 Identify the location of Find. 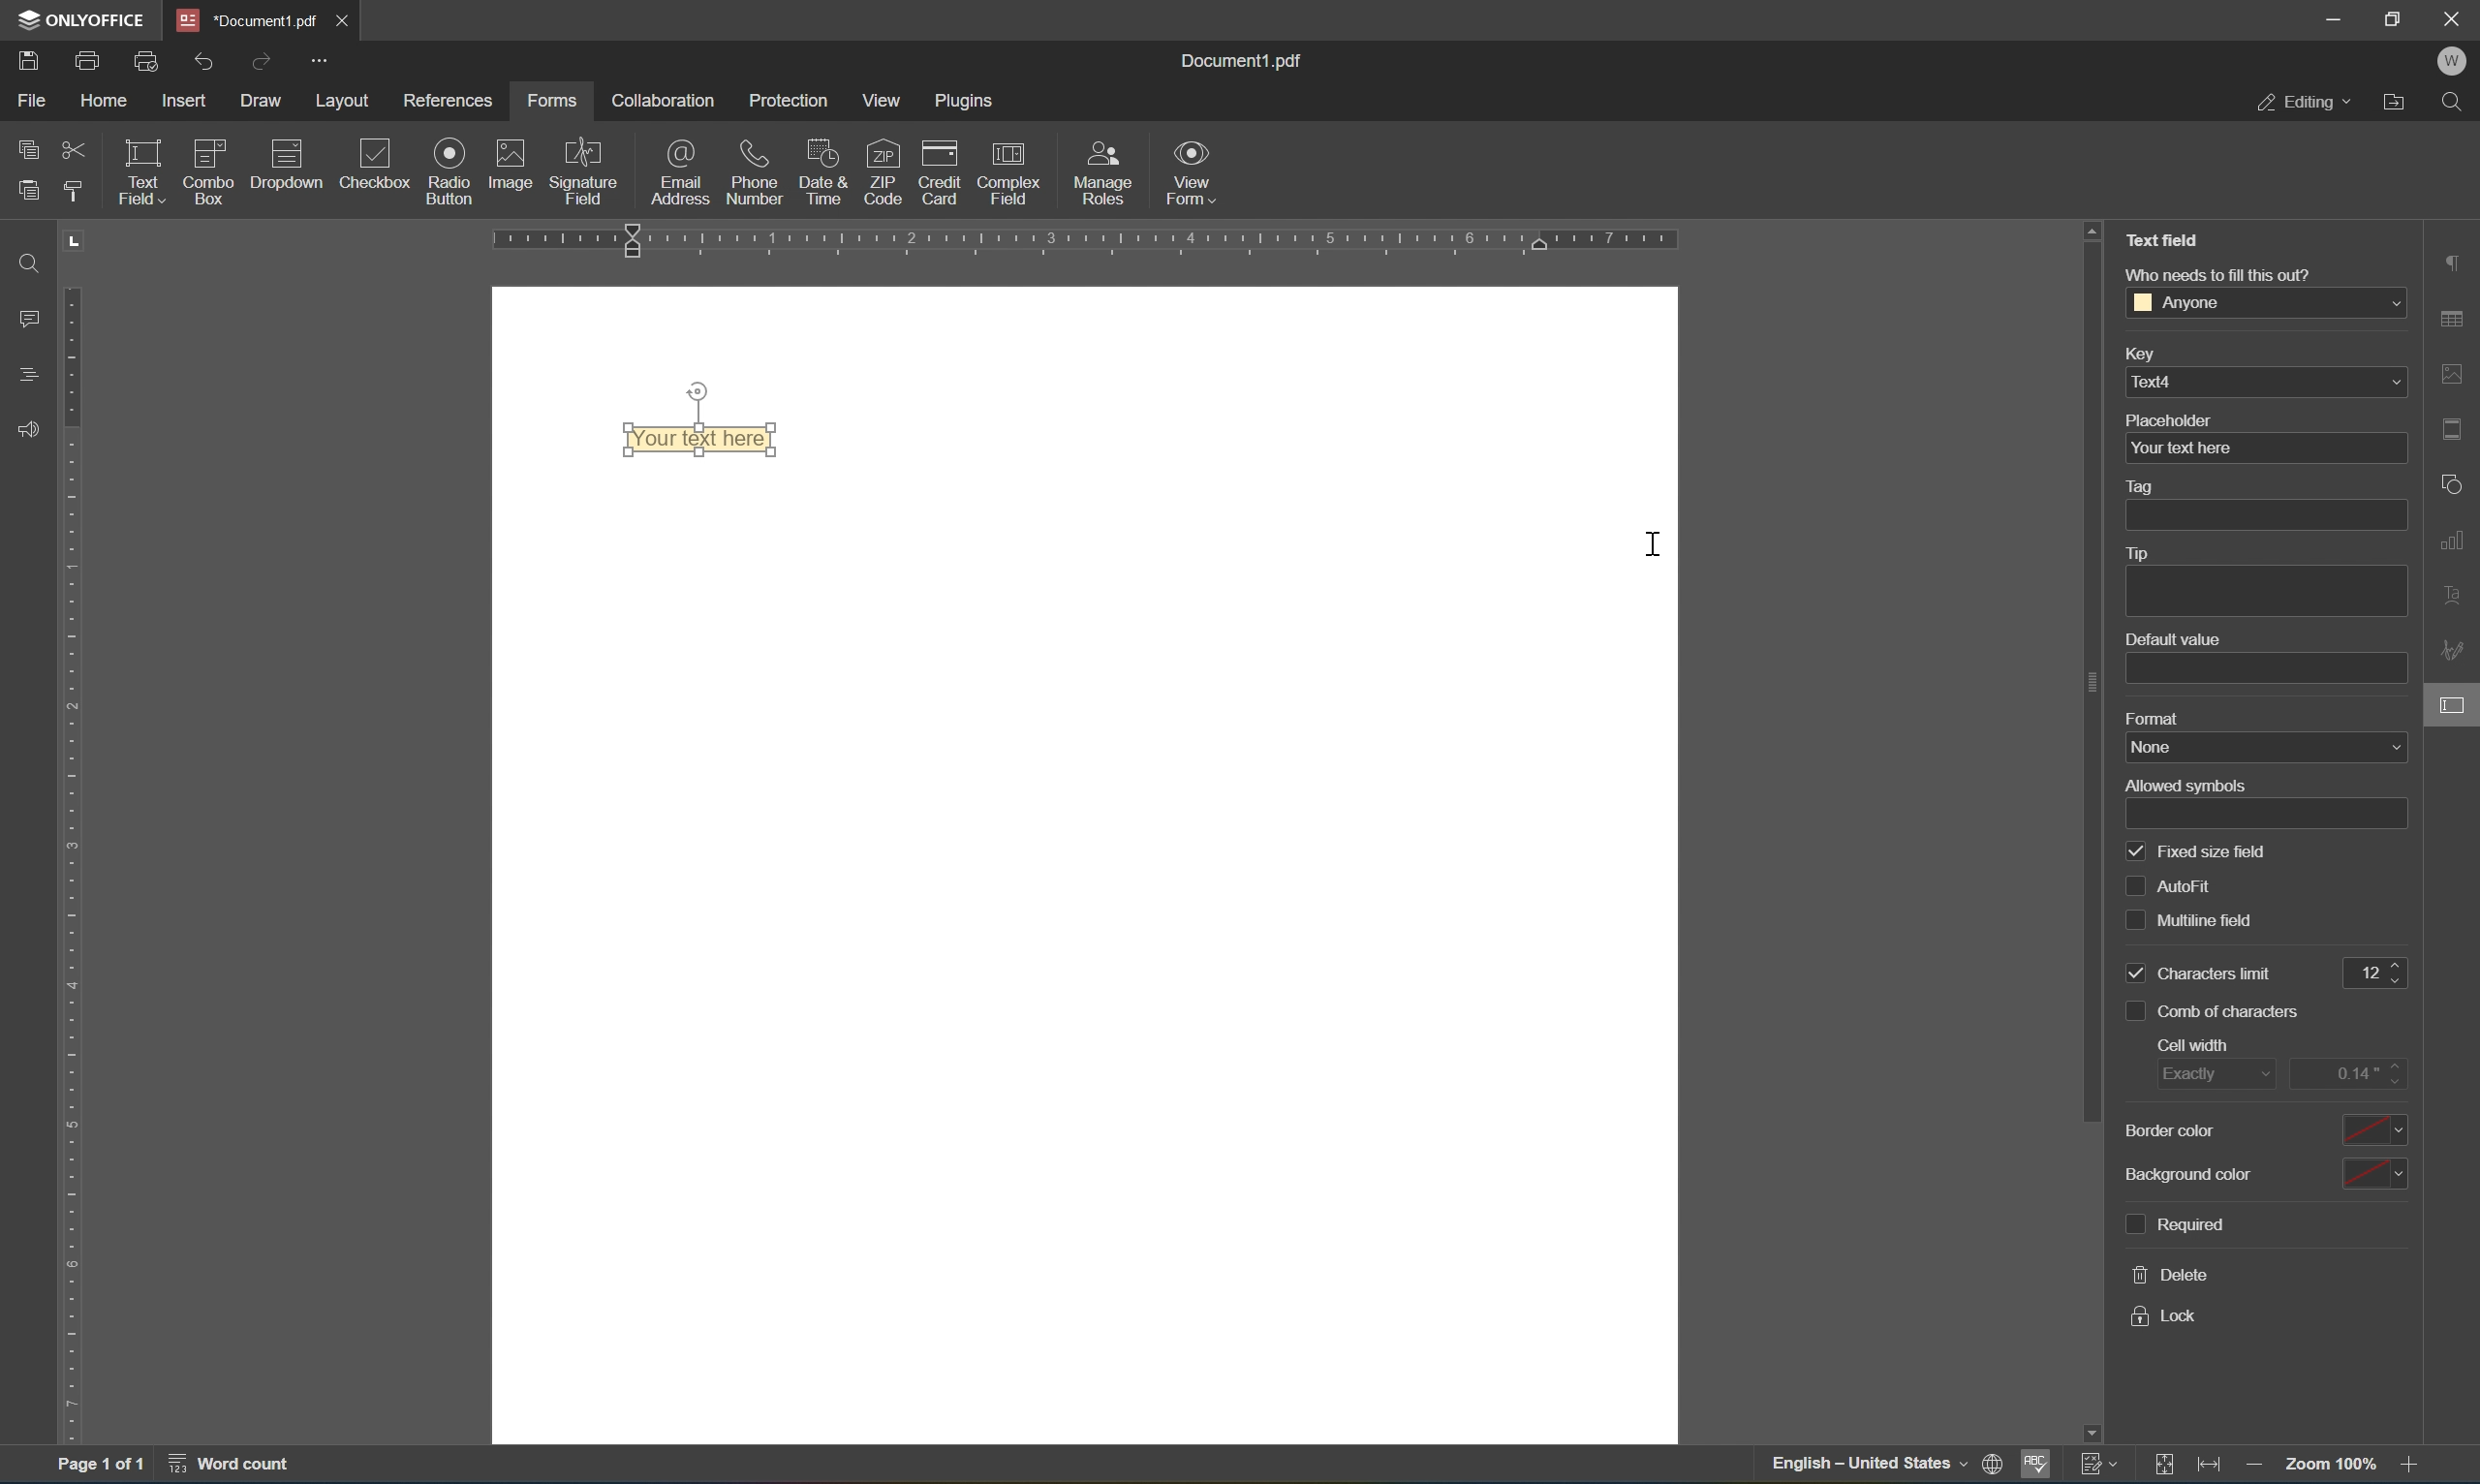
(2455, 106).